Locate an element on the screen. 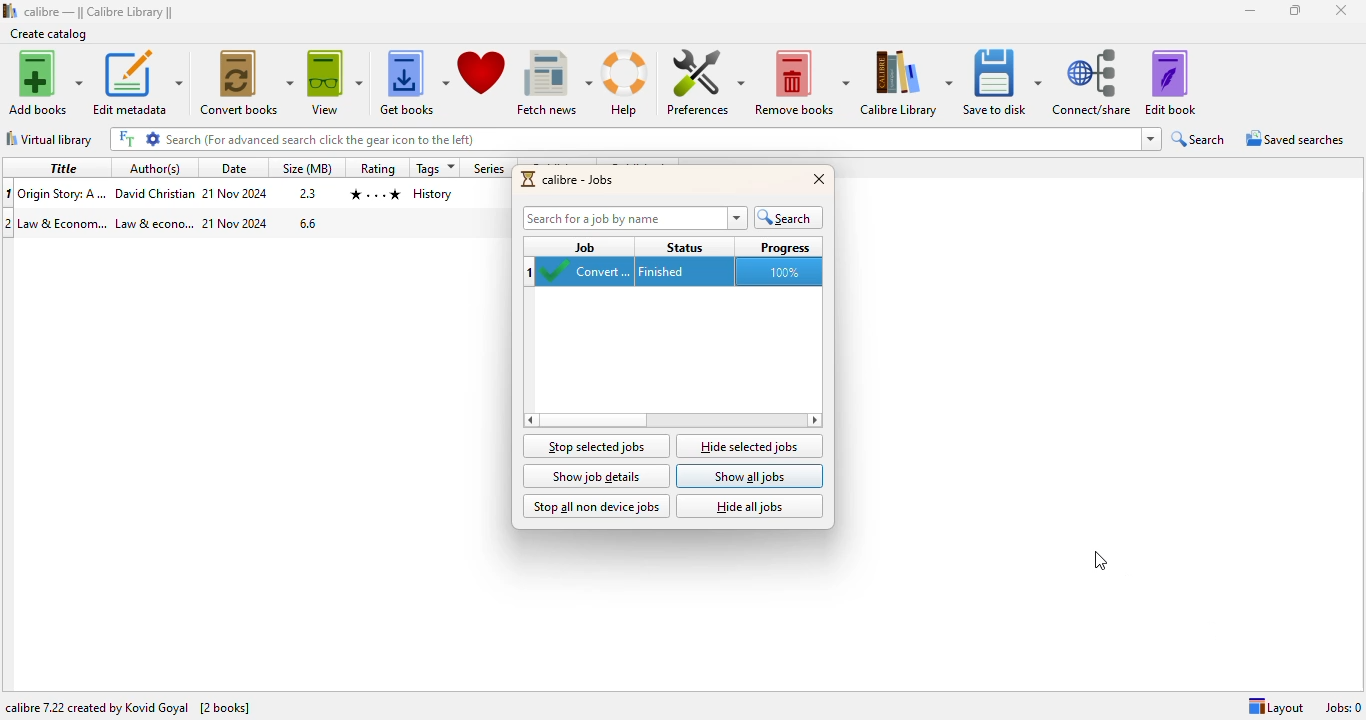  title is located at coordinates (64, 222).